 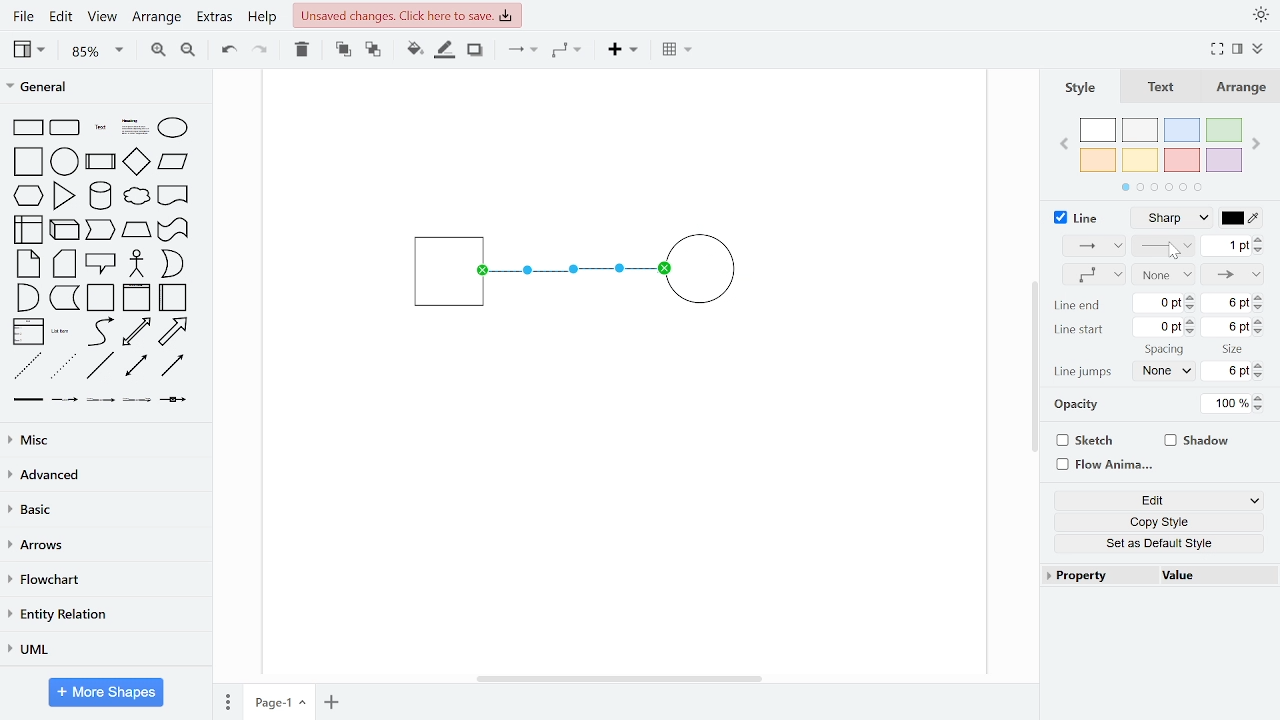 What do you see at coordinates (32, 197) in the screenshot?
I see `hexagon` at bounding box center [32, 197].